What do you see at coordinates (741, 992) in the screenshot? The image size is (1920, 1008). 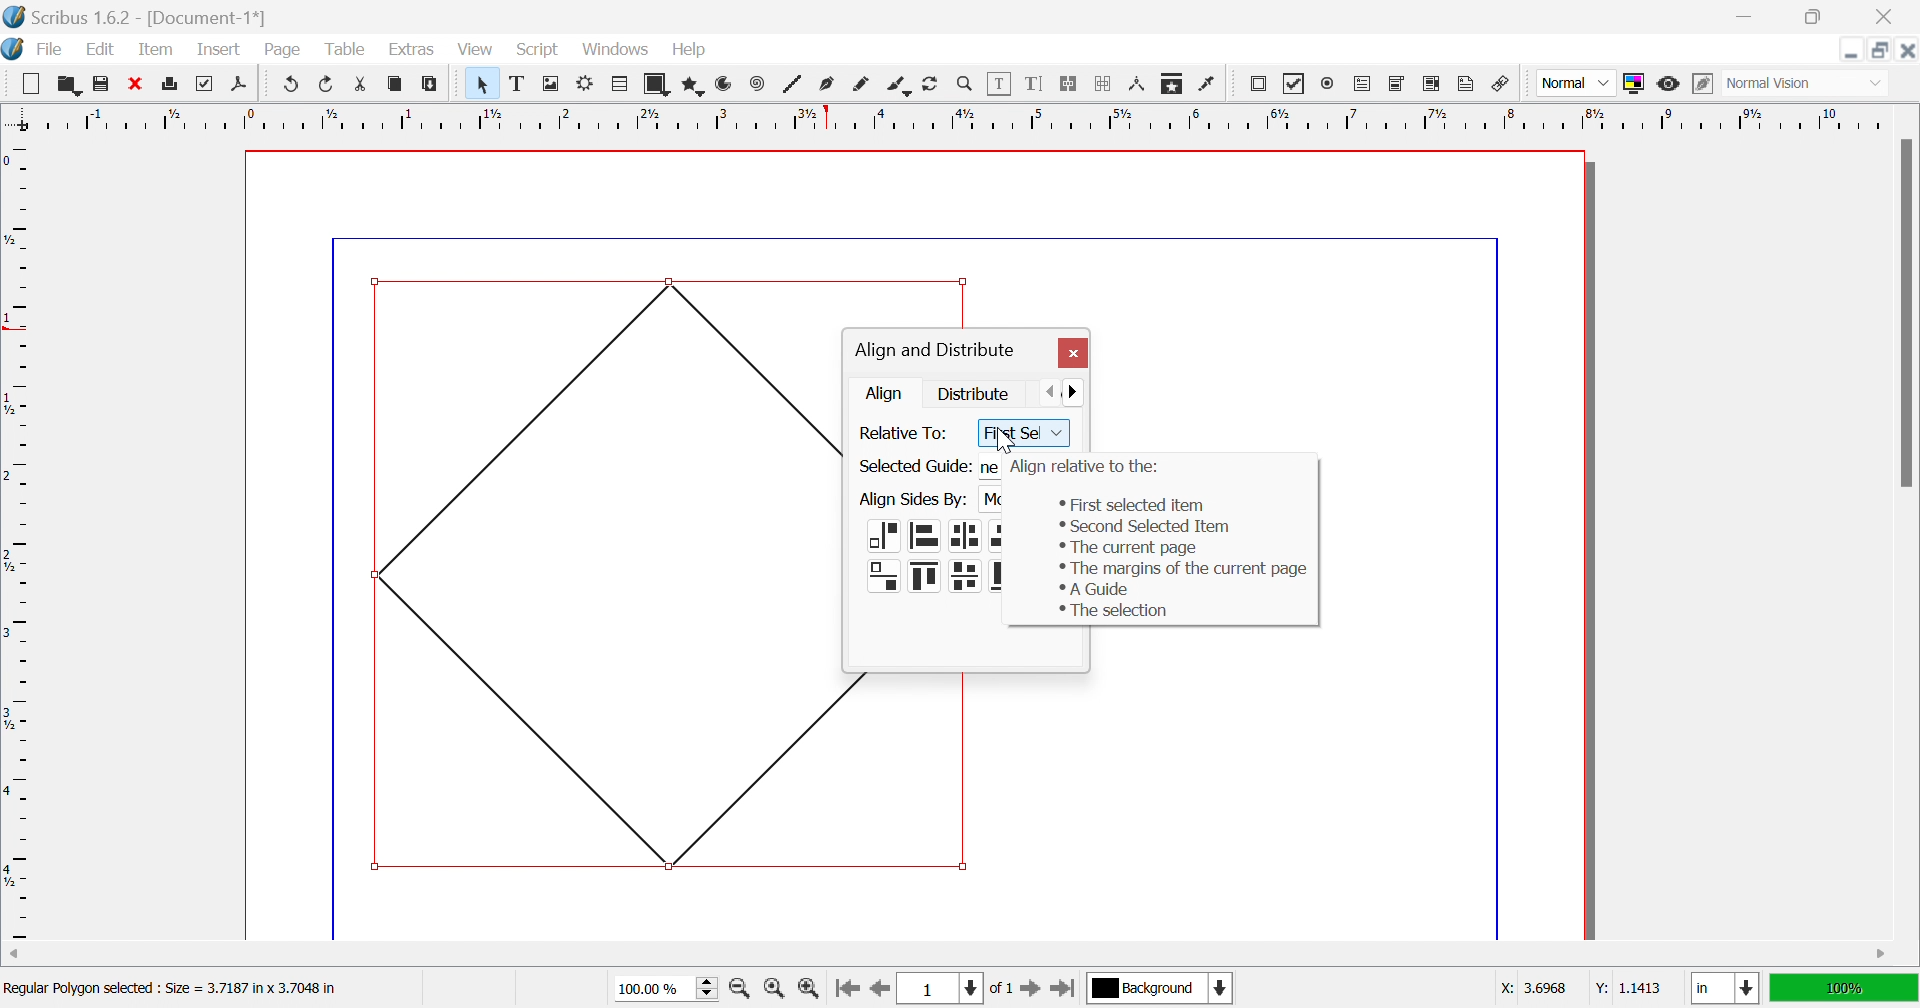 I see `Zoom out by the stepping value in Tools preferences` at bounding box center [741, 992].